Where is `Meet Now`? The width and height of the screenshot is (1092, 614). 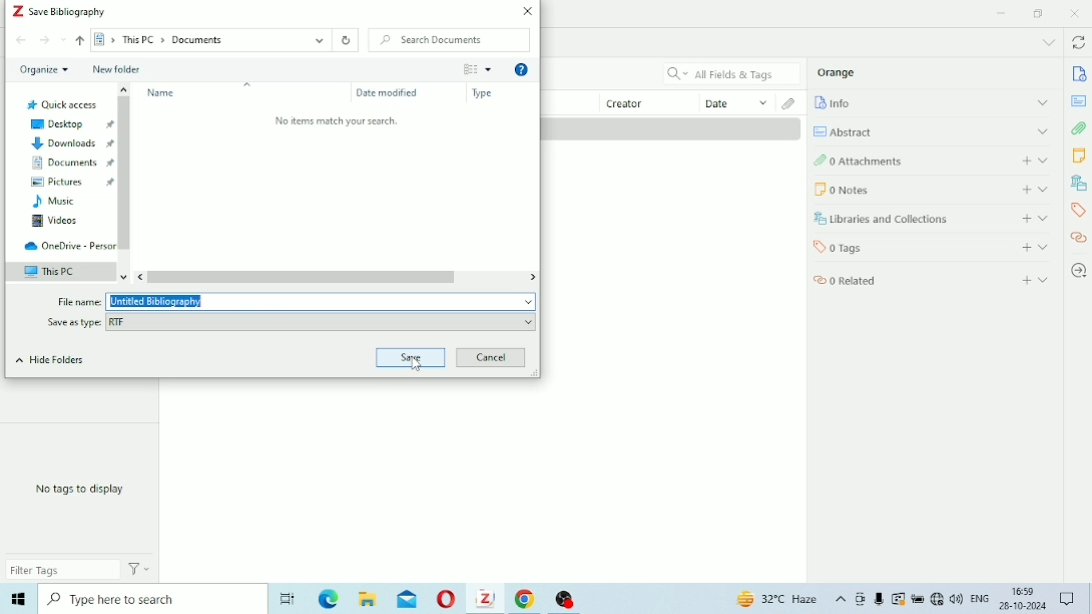 Meet Now is located at coordinates (861, 599).